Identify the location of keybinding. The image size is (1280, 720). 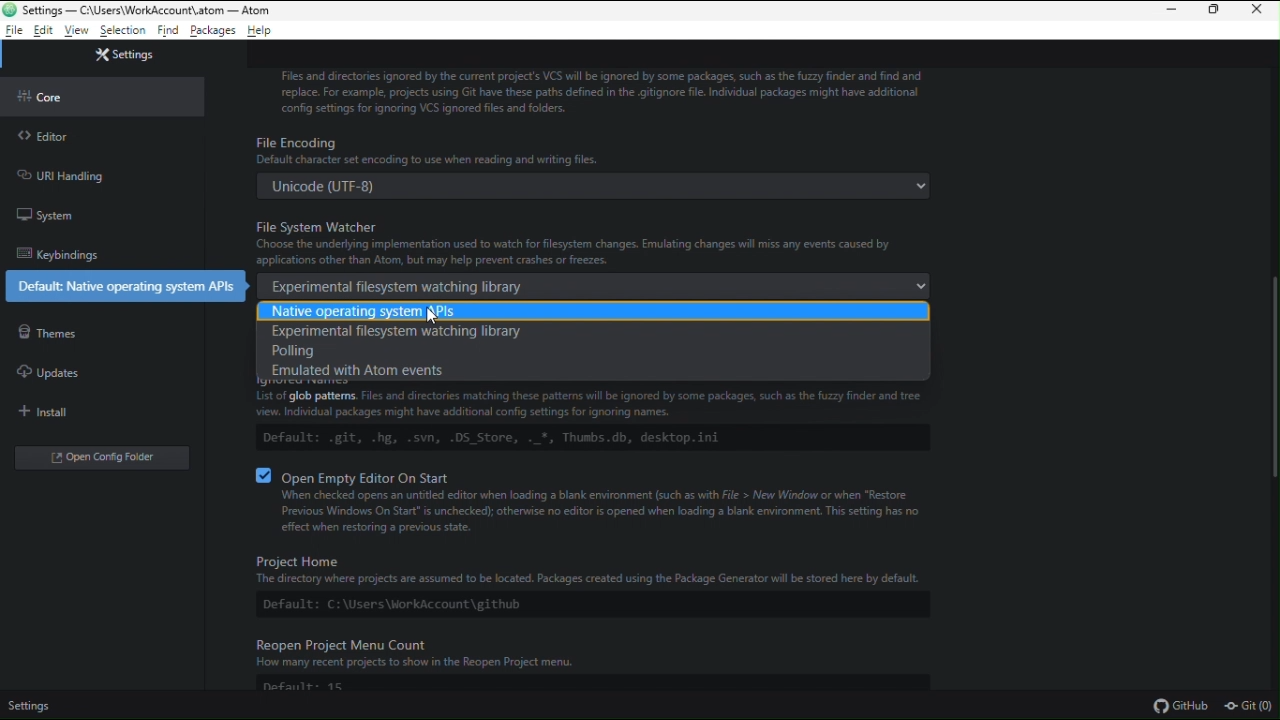
(56, 253).